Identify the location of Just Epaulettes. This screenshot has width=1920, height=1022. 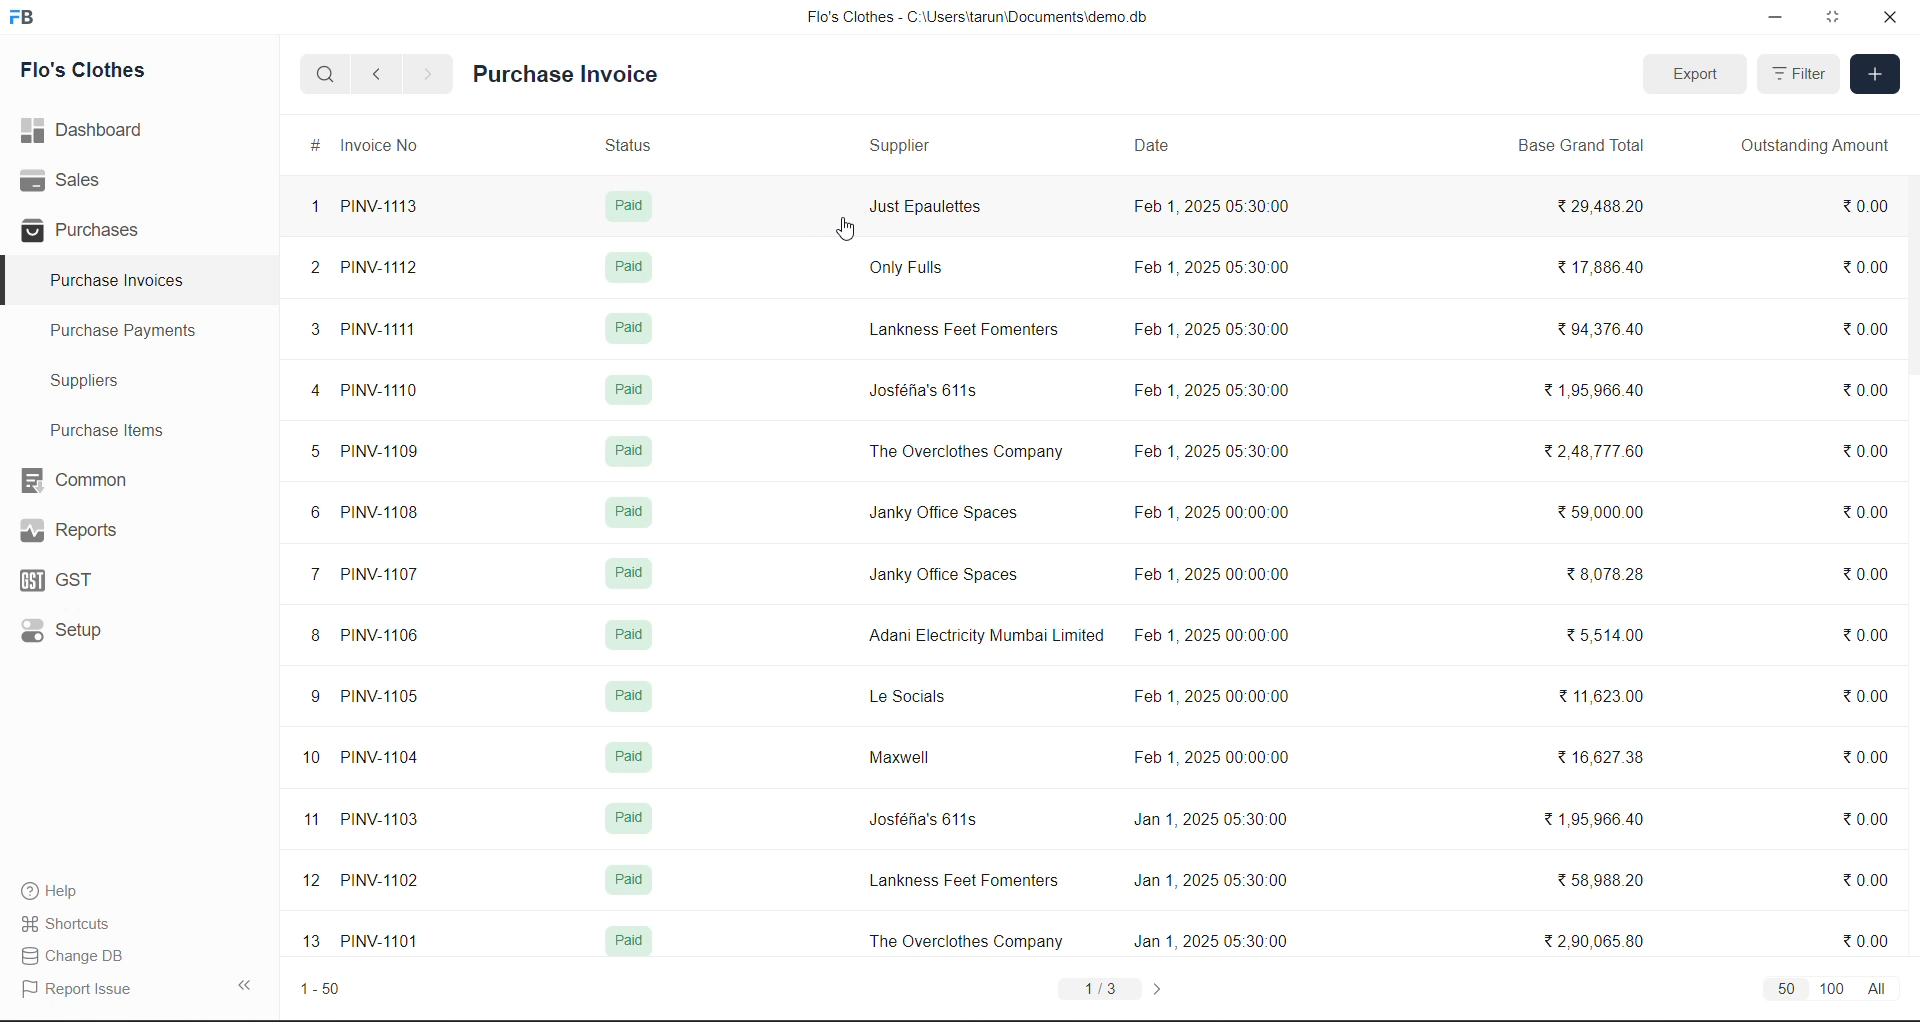
(927, 212).